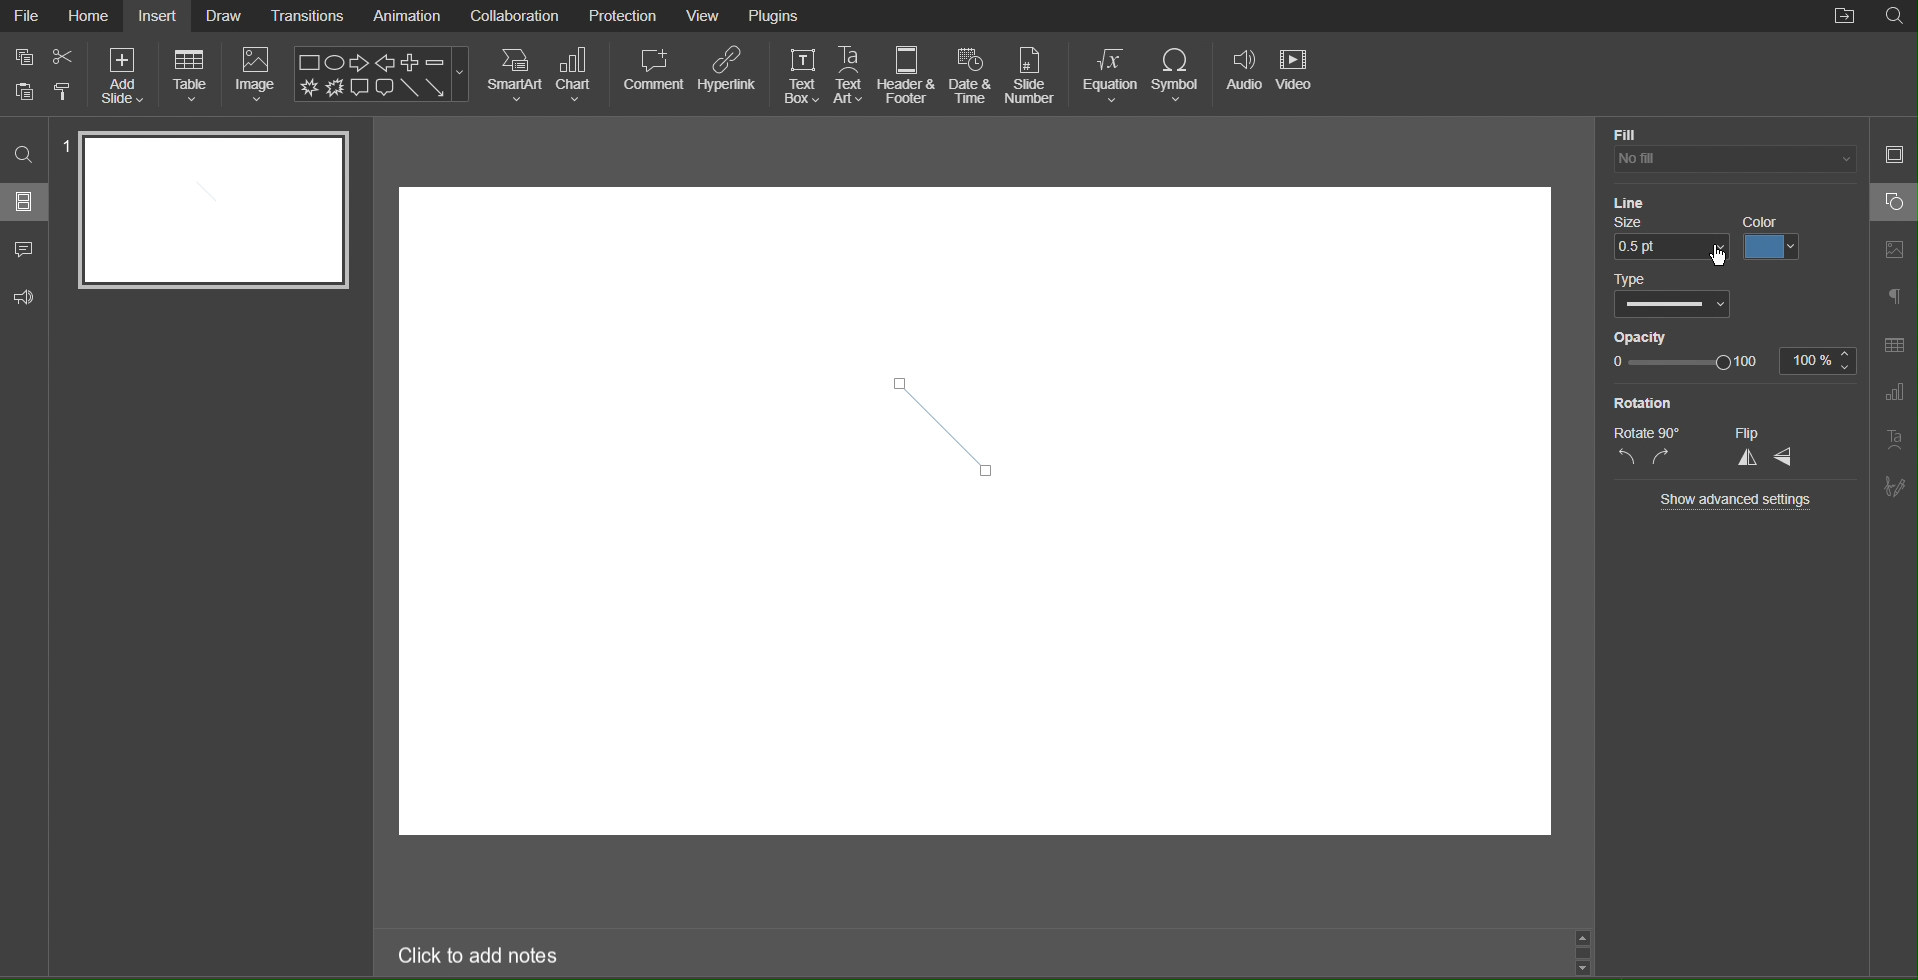  What do you see at coordinates (1819, 359) in the screenshot?
I see `100%` at bounding box center [1819, 359].